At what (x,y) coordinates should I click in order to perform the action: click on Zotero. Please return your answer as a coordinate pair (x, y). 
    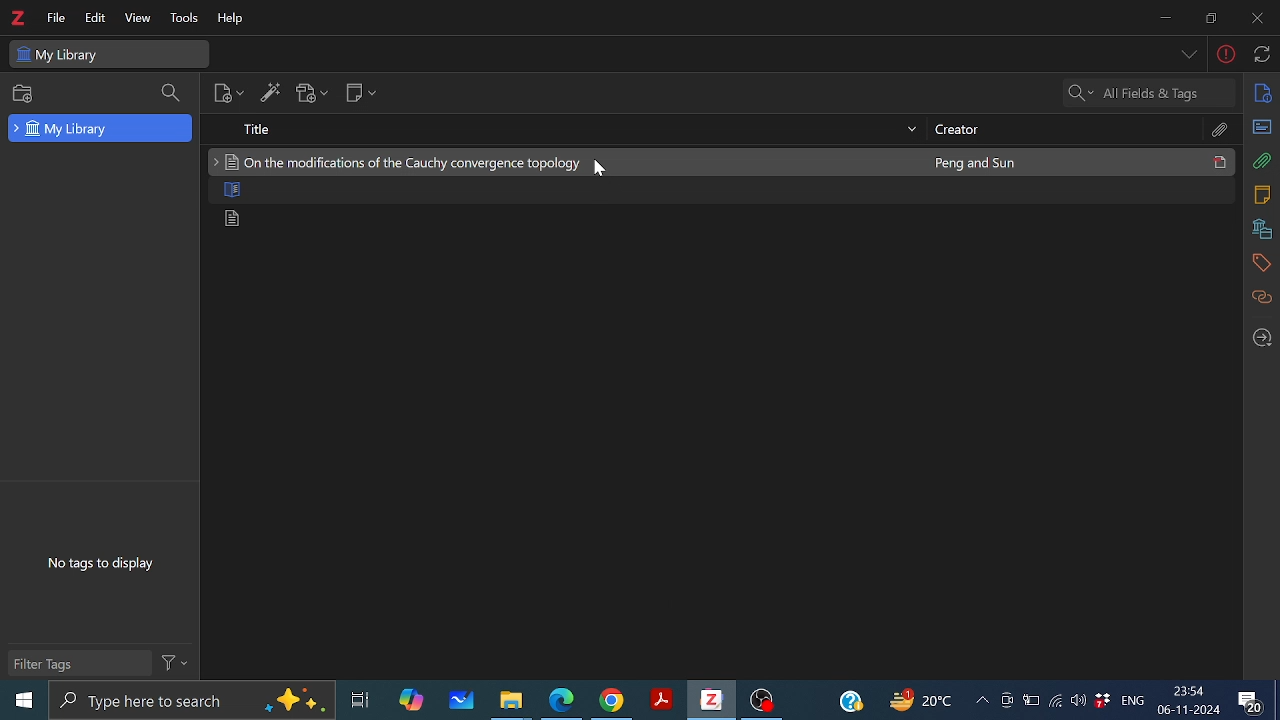
    Looking at the image, I should click on (17, 18).